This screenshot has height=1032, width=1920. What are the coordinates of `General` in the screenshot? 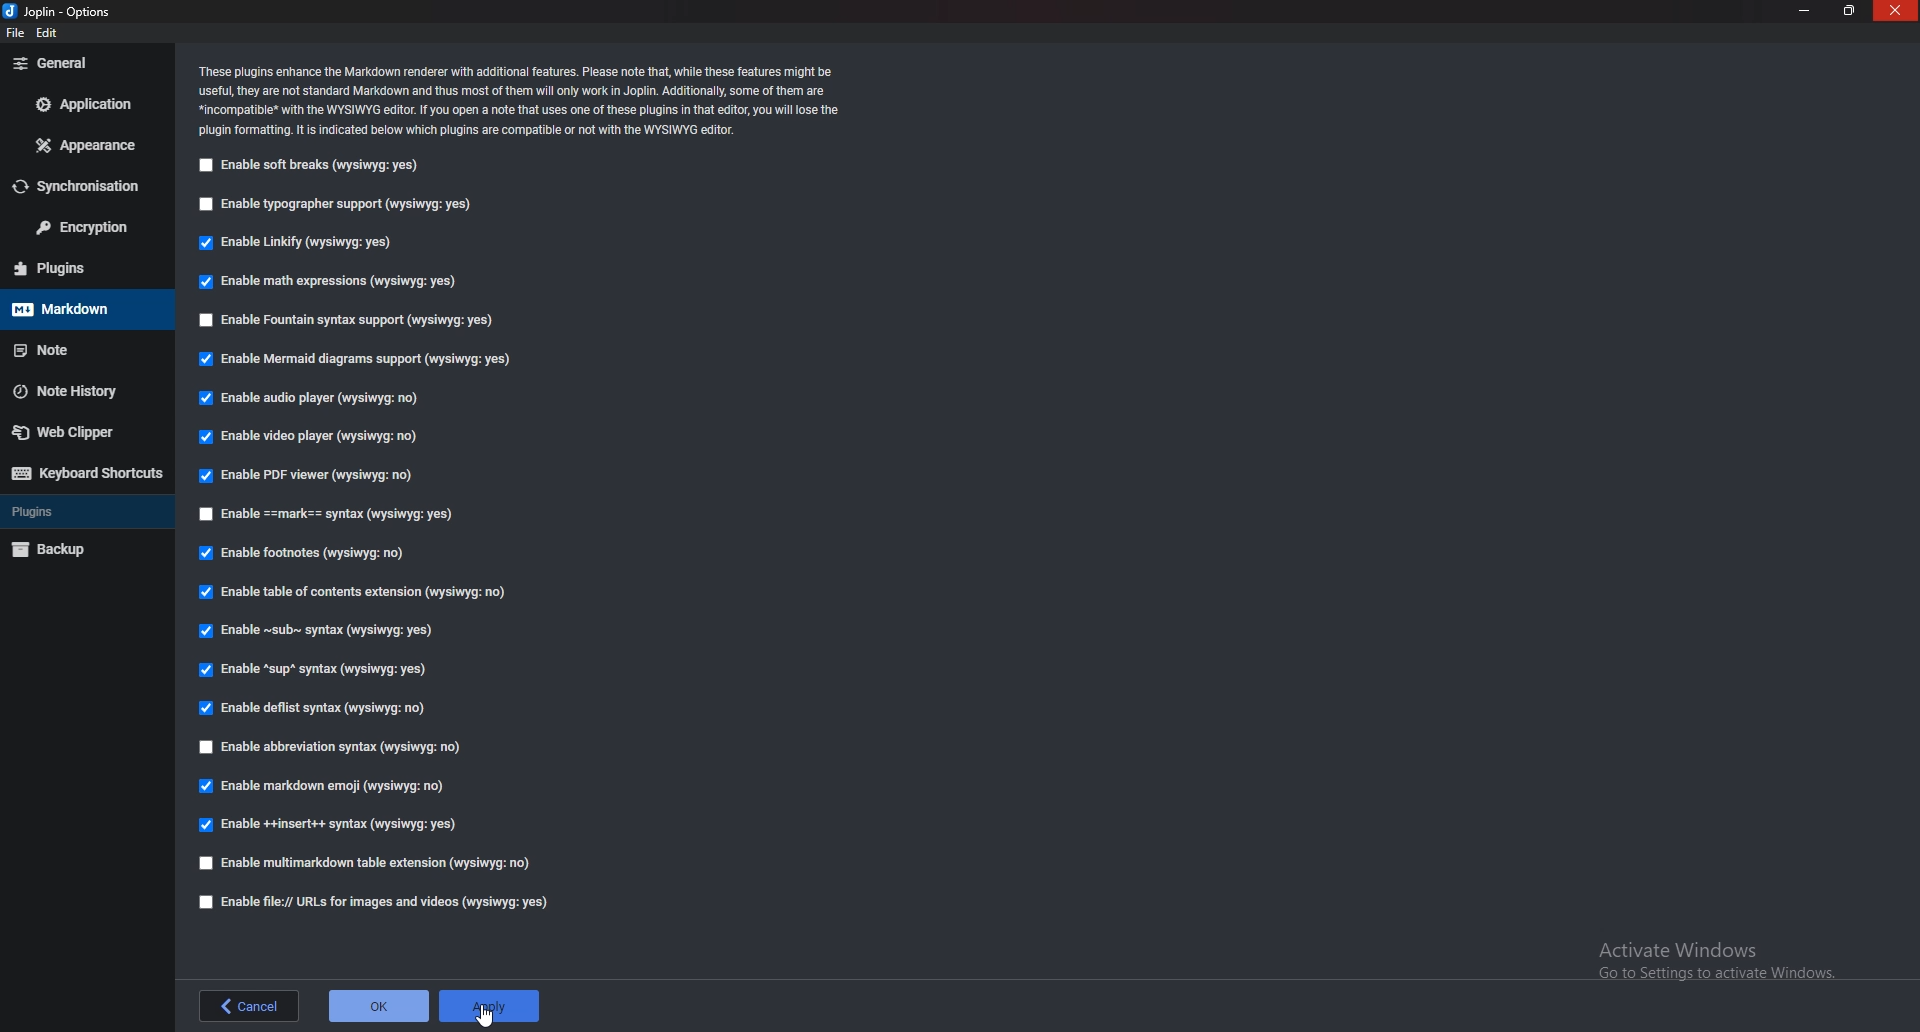 It's located at (83, 63).